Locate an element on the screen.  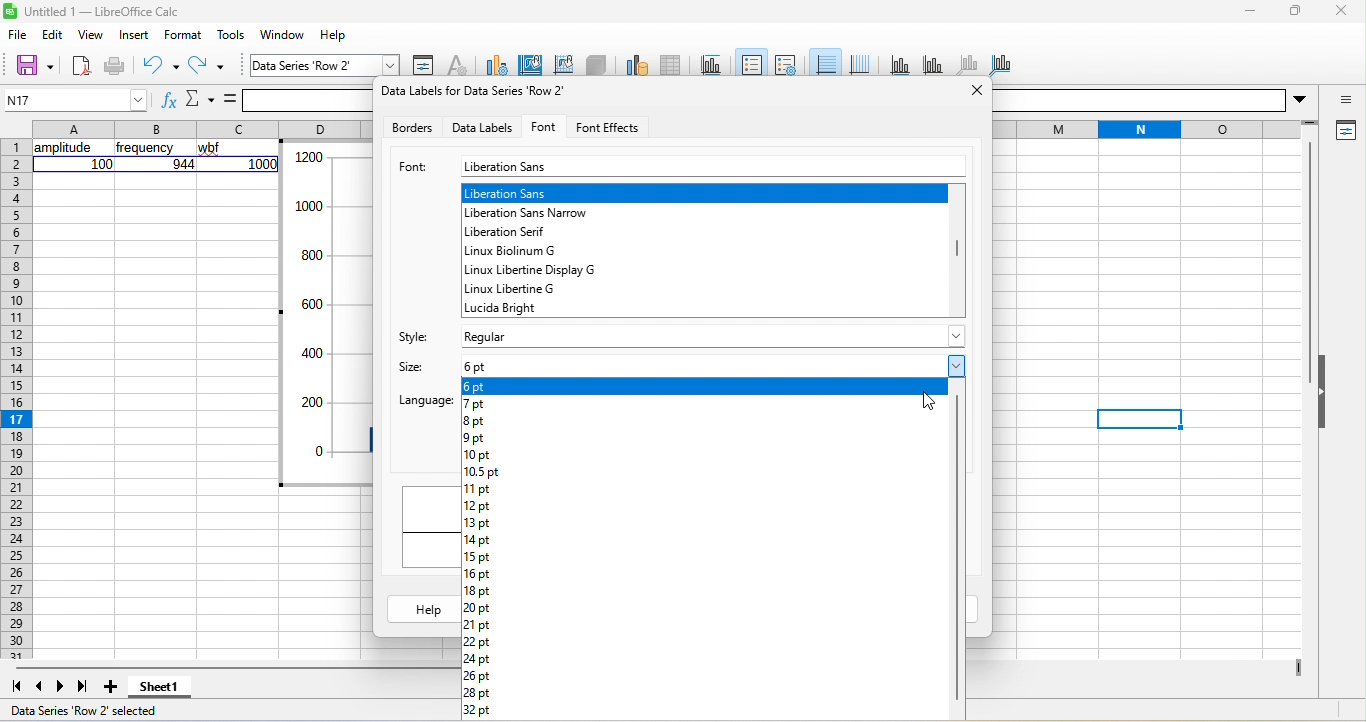
data is located at coordinates (326, 312).